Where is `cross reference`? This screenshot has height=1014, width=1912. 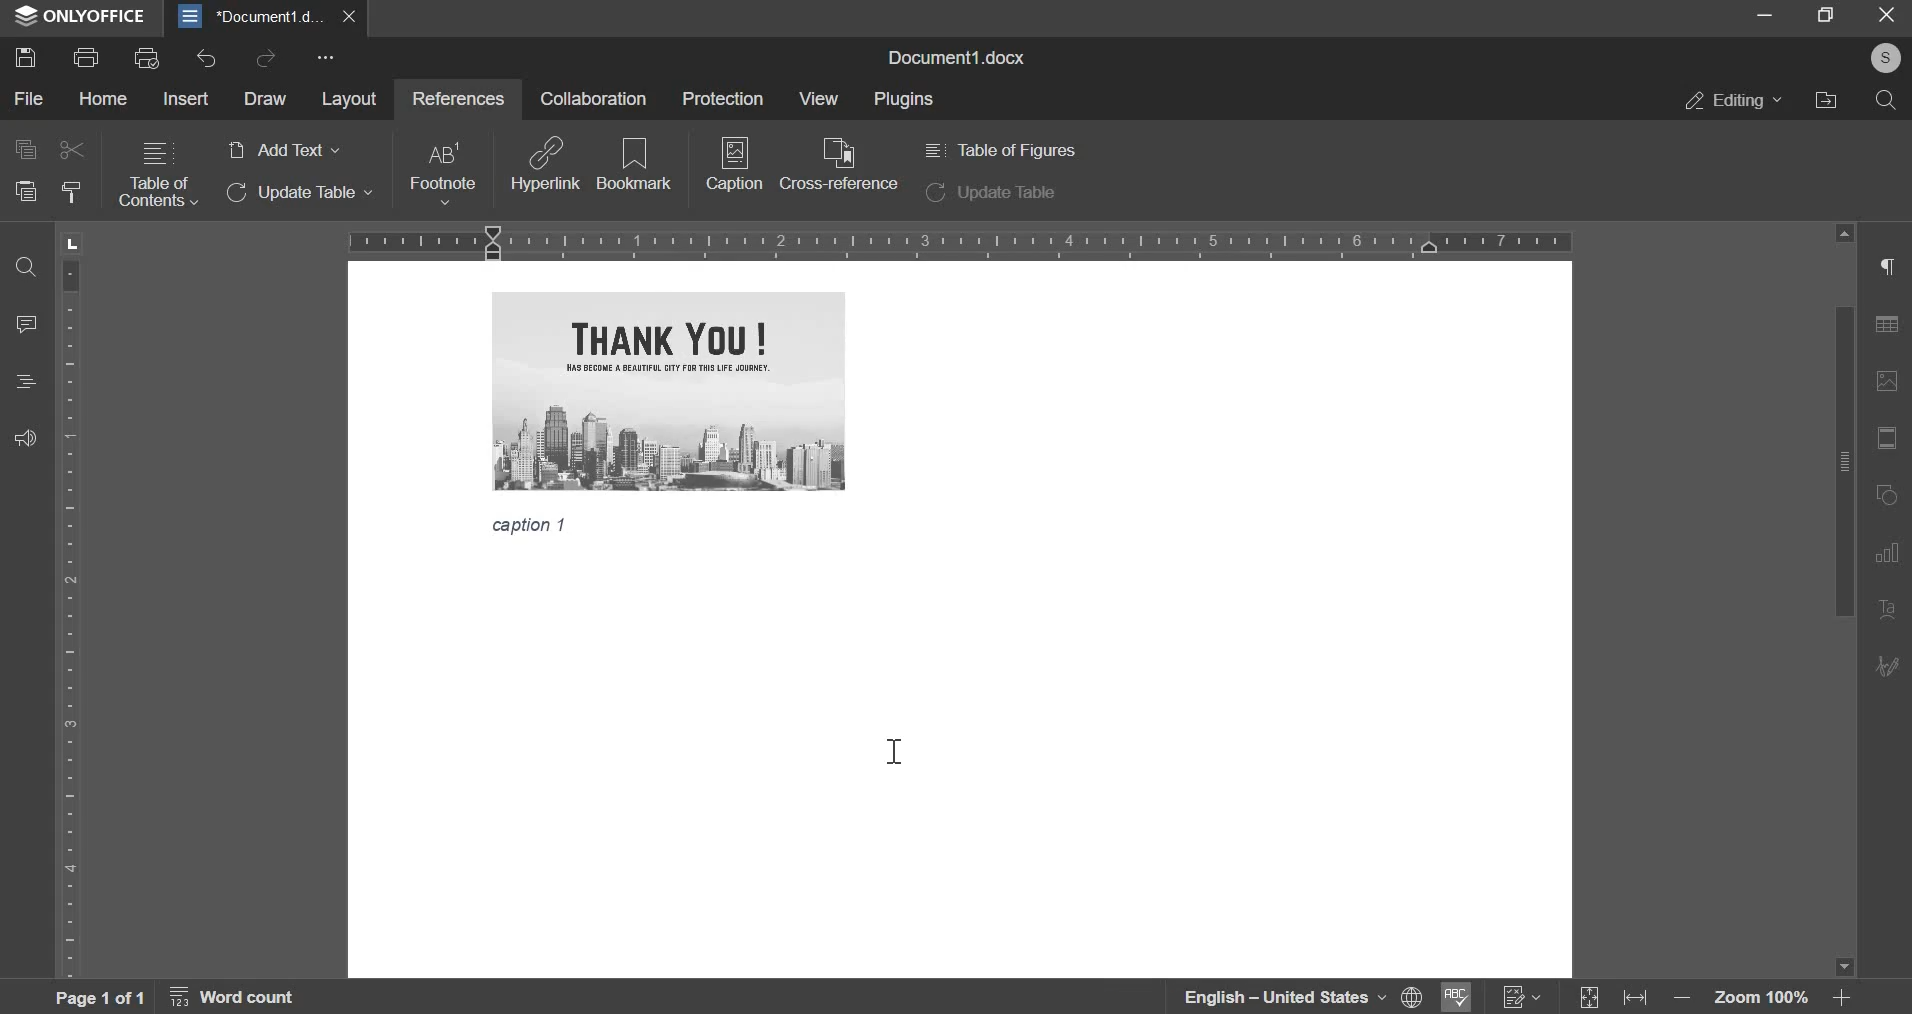 cross reference is located at coordinates (839, 164).